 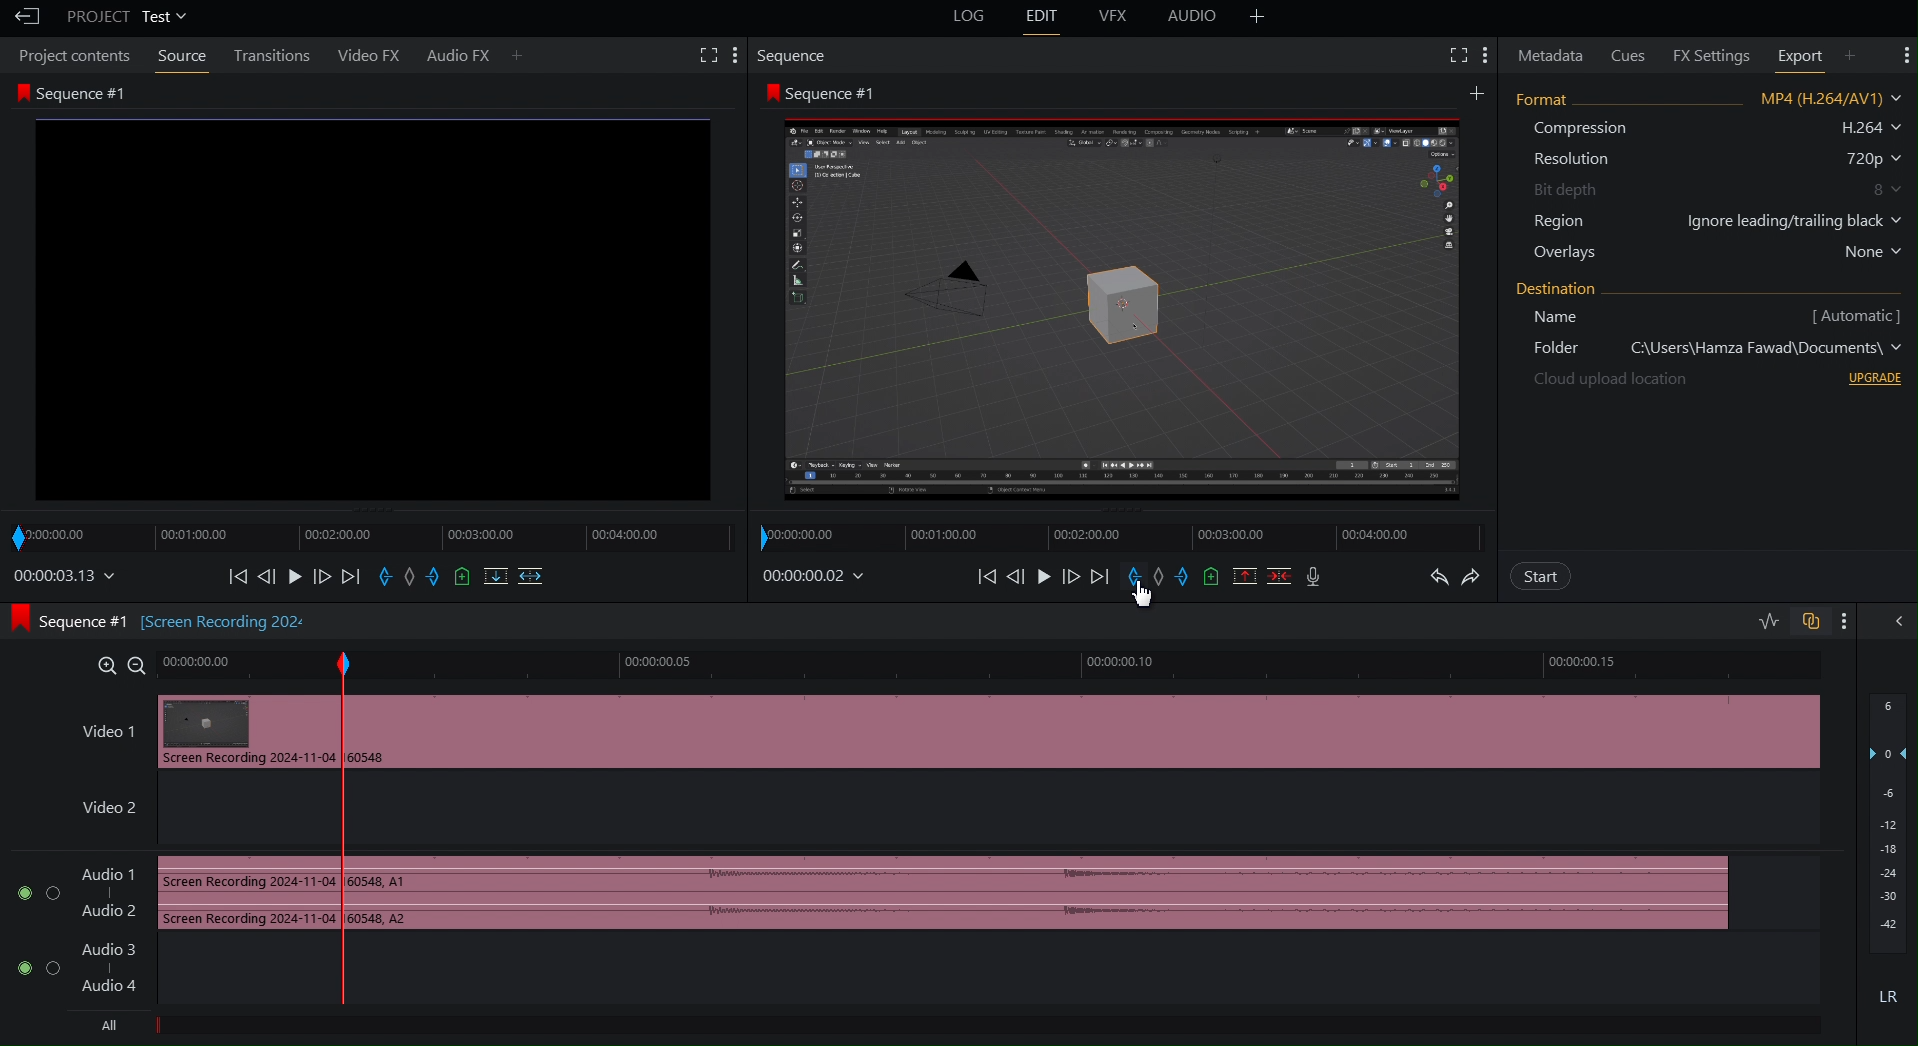 I want to click on Start, so click(x=1541, y=576).